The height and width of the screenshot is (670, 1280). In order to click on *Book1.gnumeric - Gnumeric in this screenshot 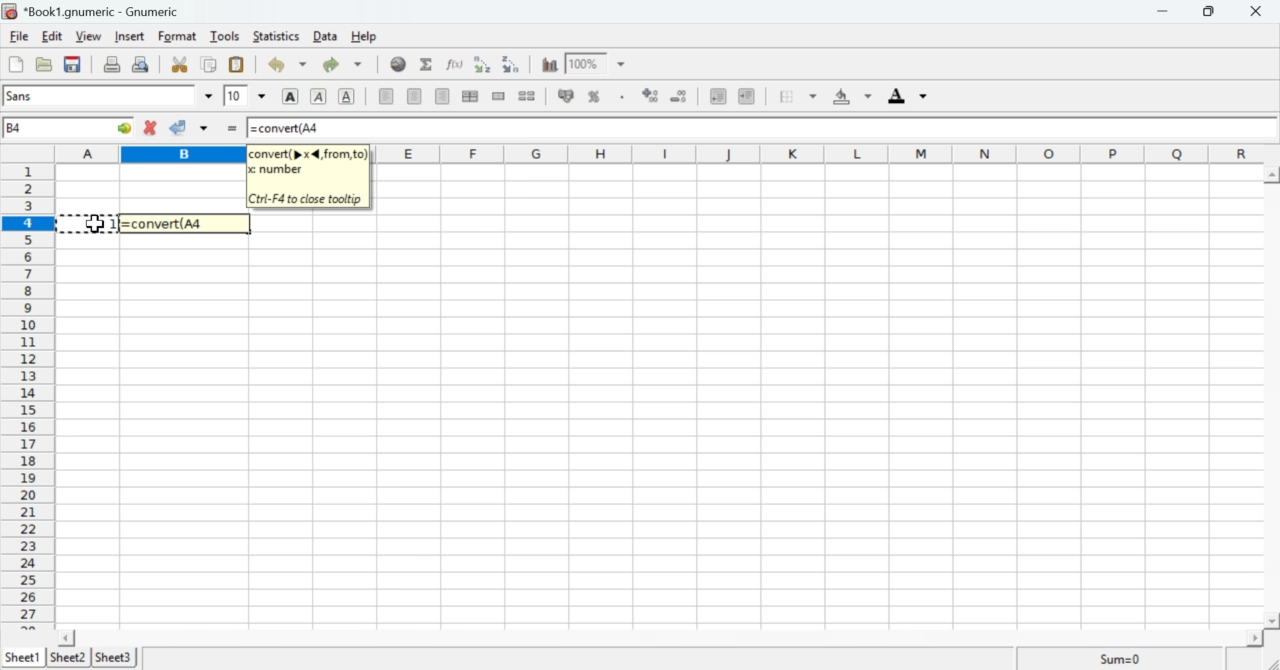, I will do `click(105, 11)`.